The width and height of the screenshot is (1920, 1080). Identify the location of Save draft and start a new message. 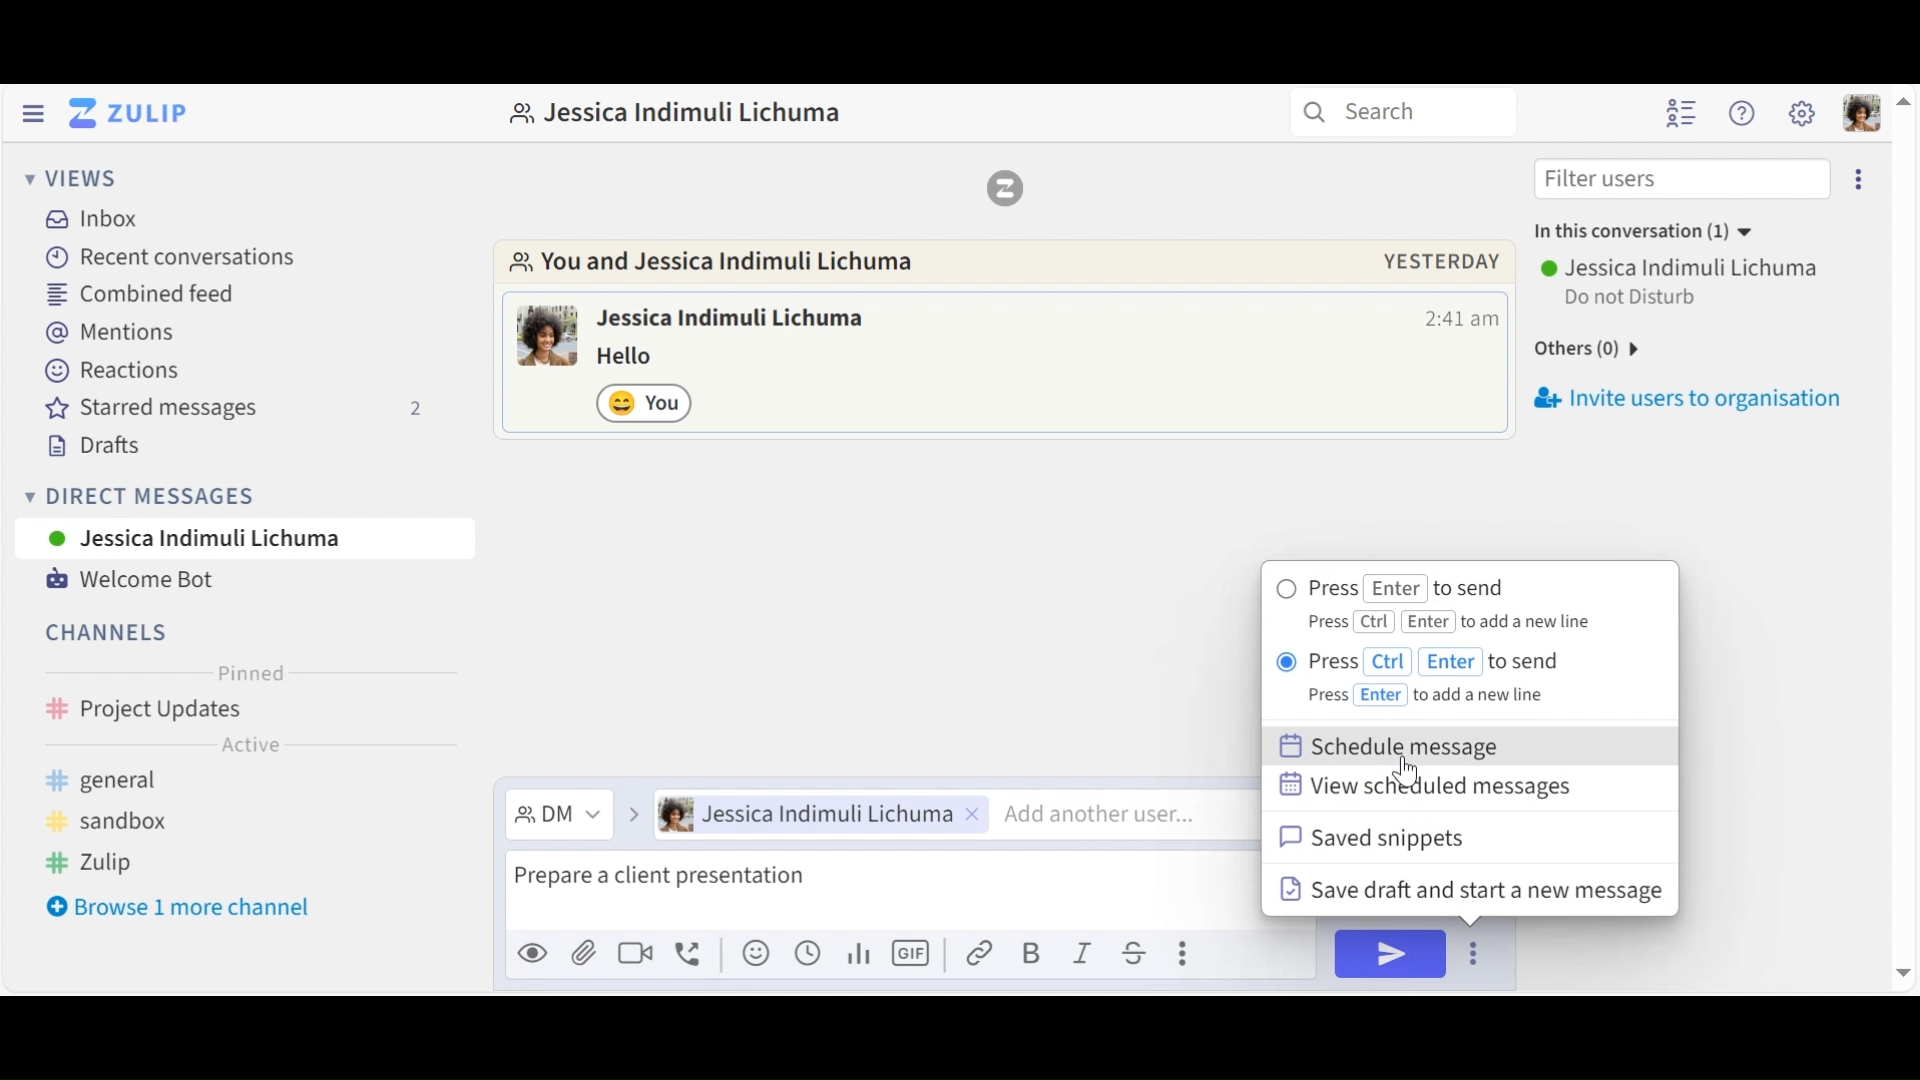
(1468, 889).